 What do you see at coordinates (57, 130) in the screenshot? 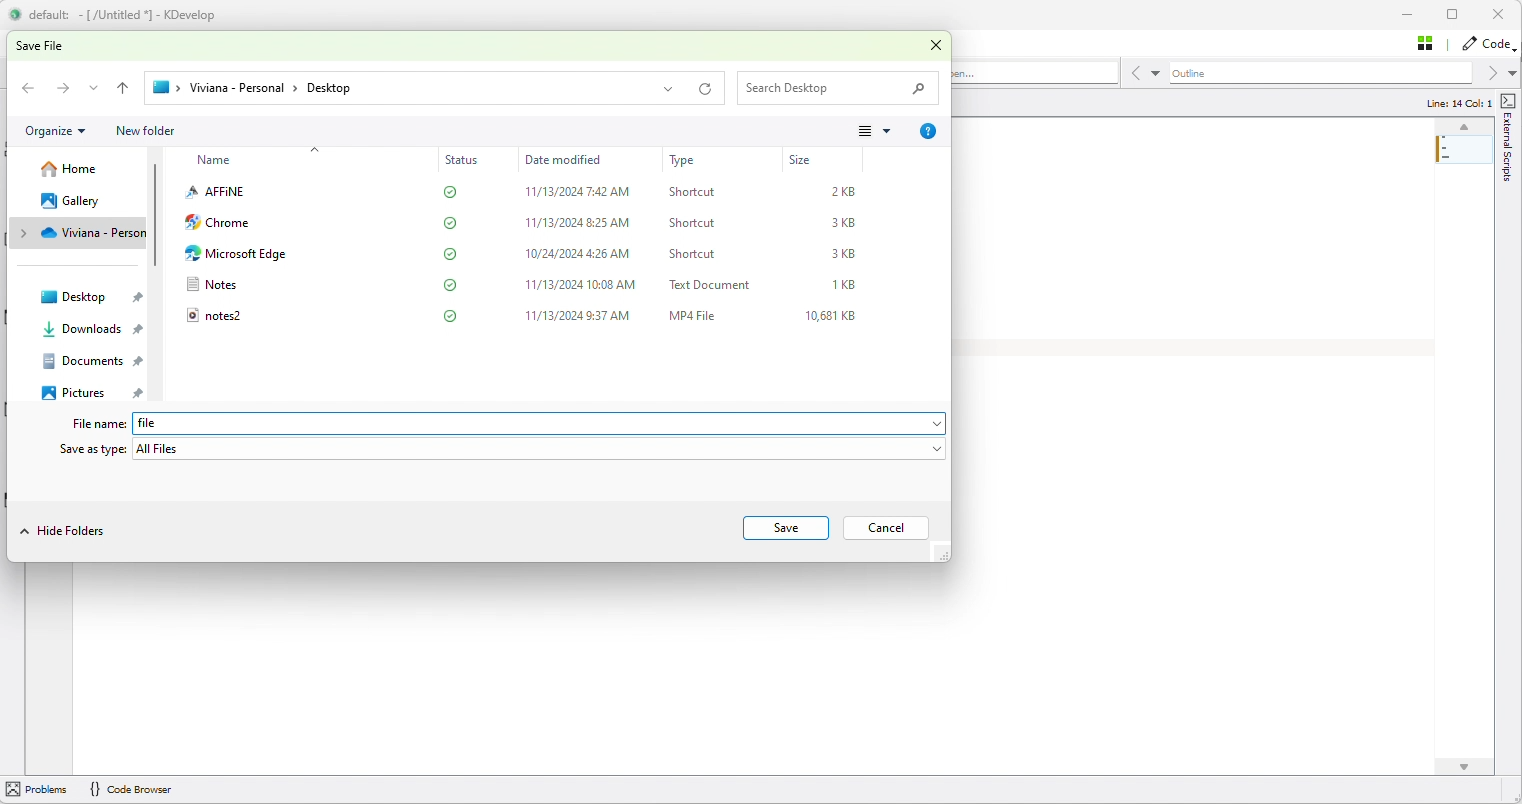
I see `Organize` at bounding box center [57, 130].